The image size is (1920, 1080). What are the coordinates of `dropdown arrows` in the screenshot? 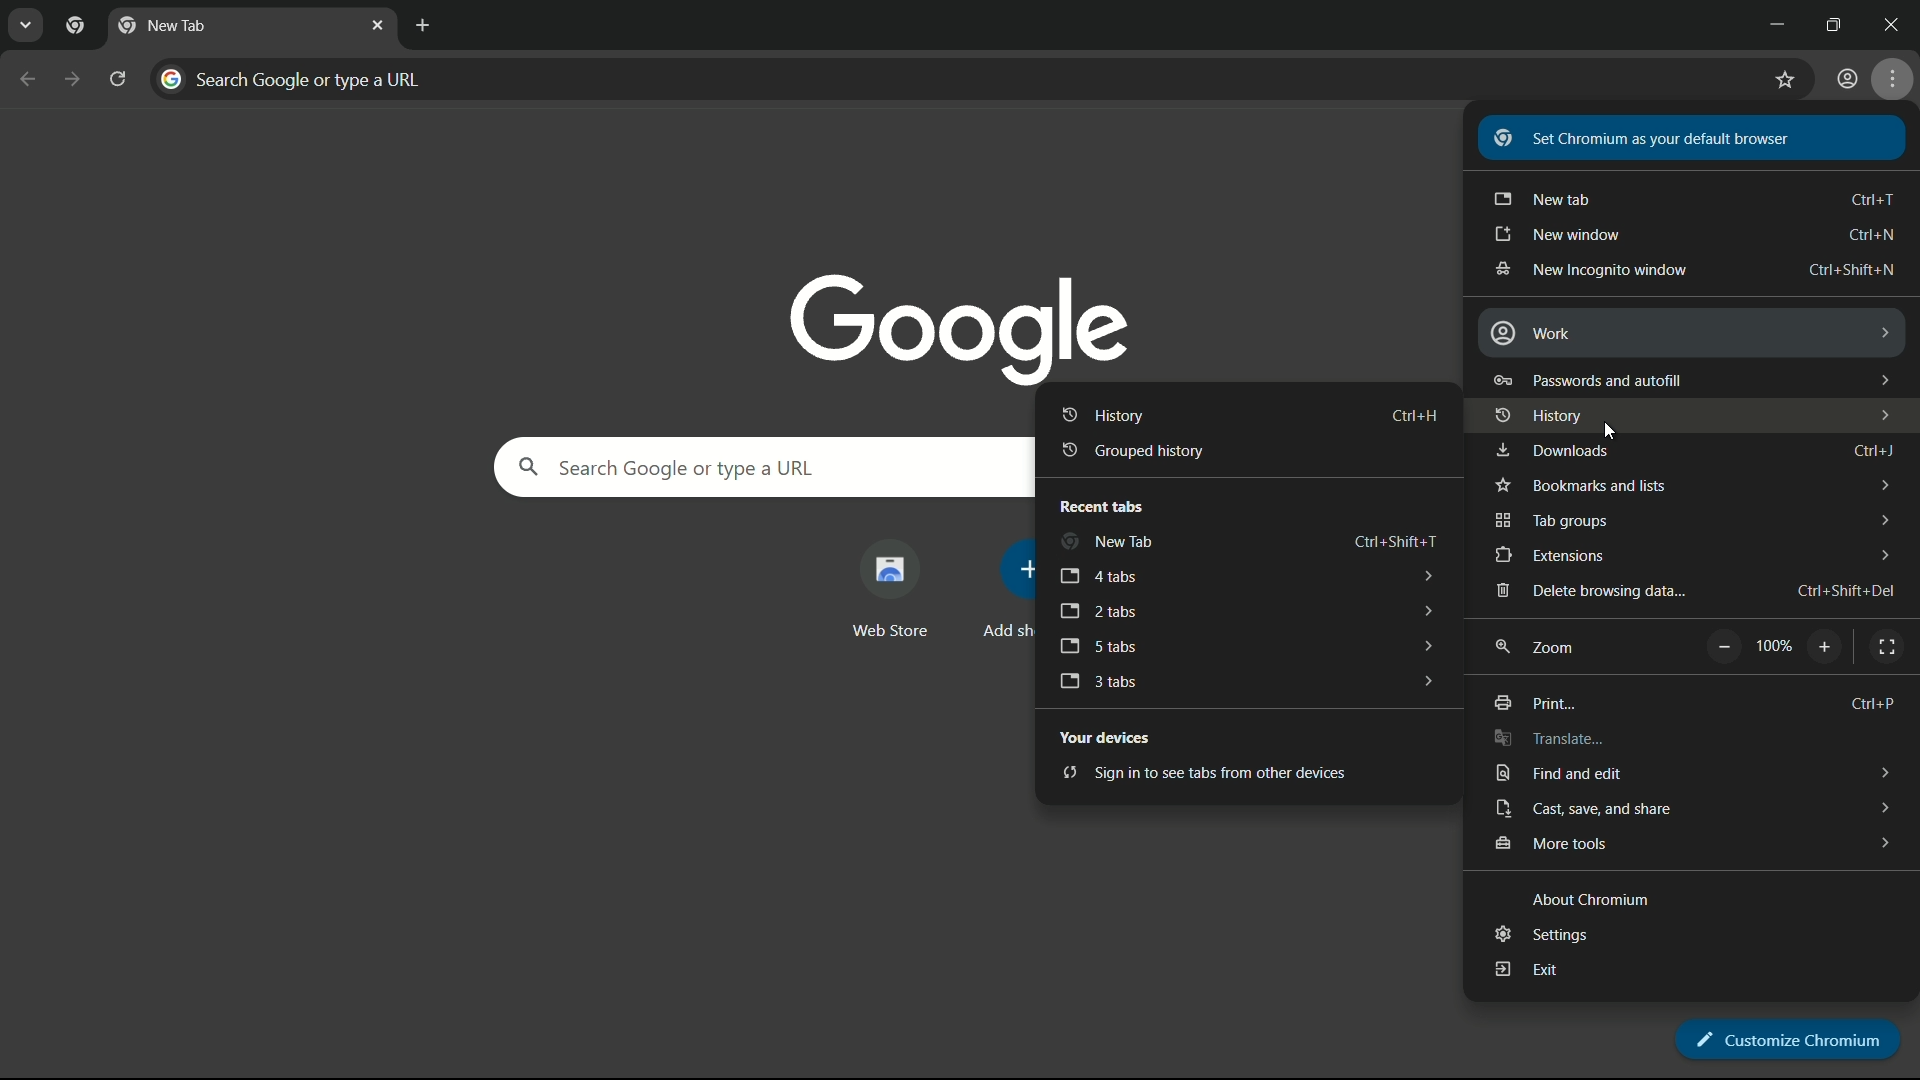 It's located at (1883, 552).